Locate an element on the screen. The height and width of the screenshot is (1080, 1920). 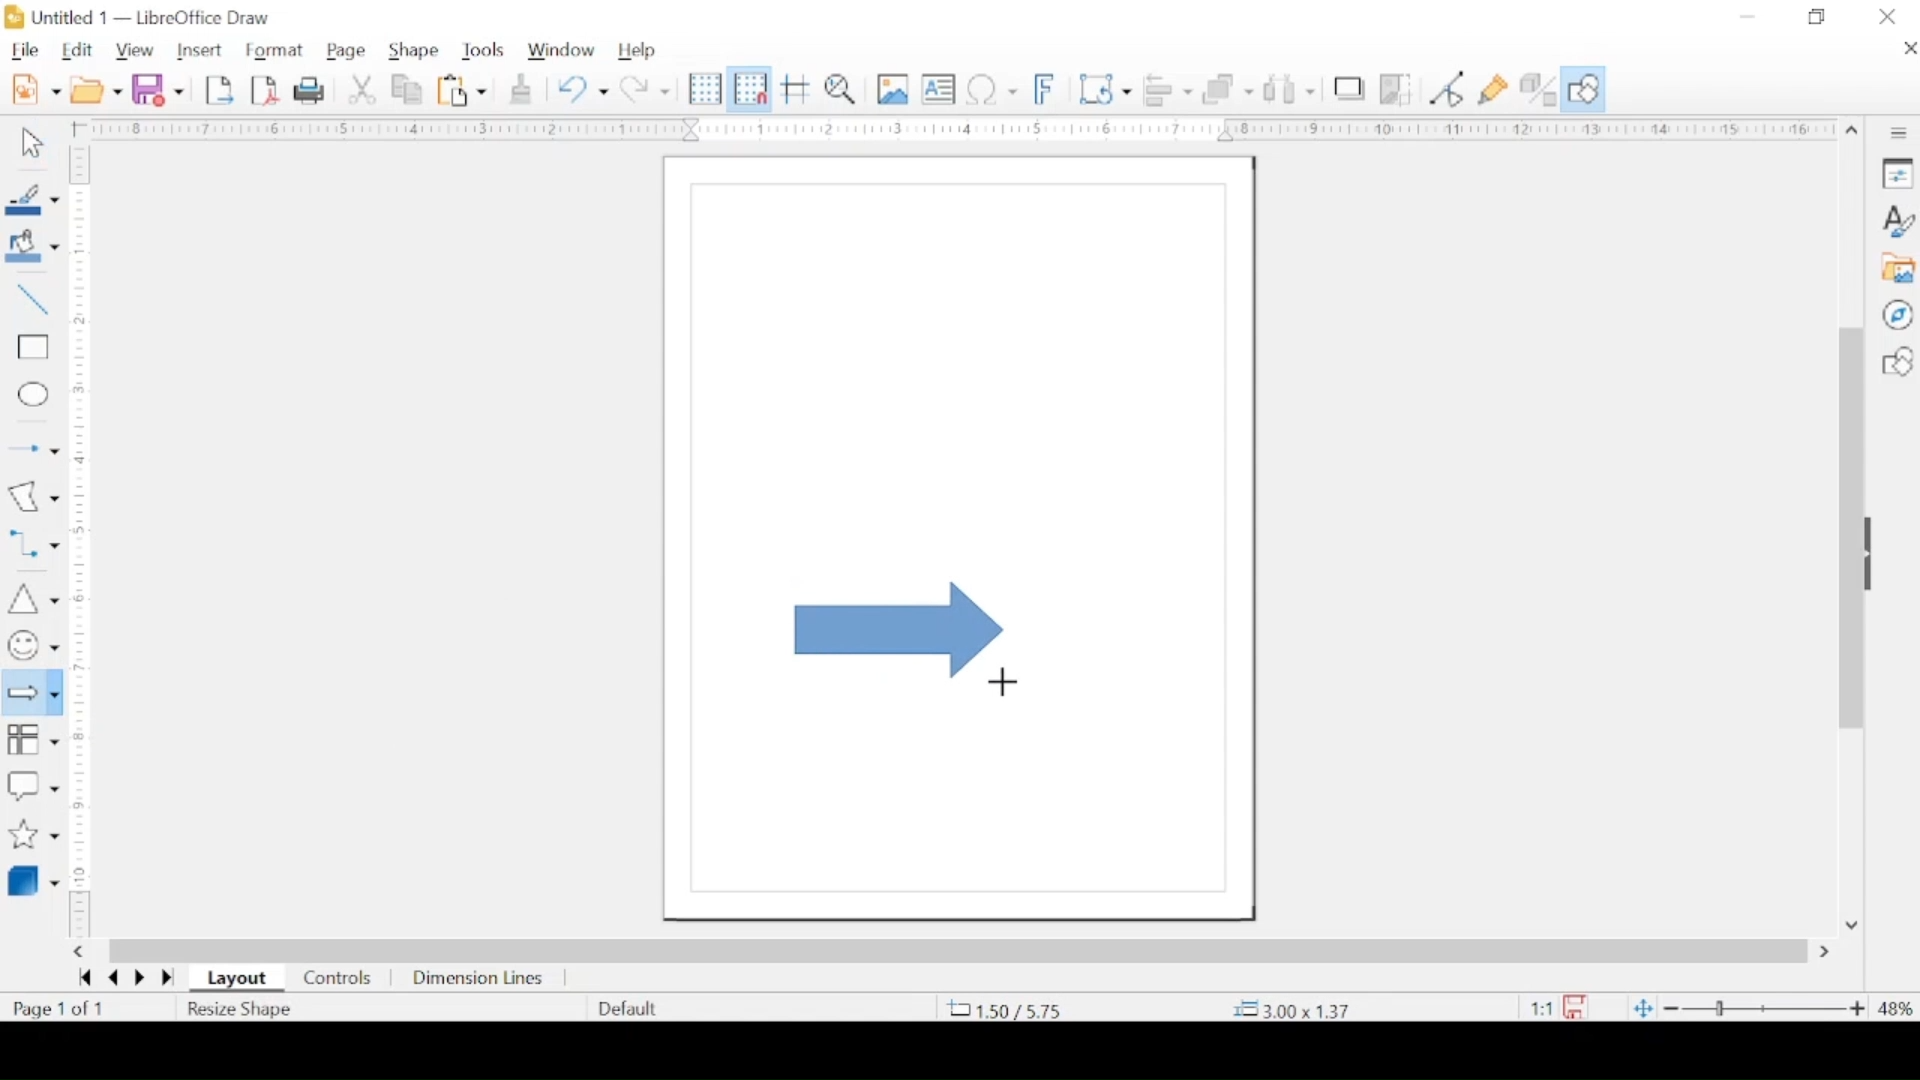
insert textbox is located at coordinates (938, 89).